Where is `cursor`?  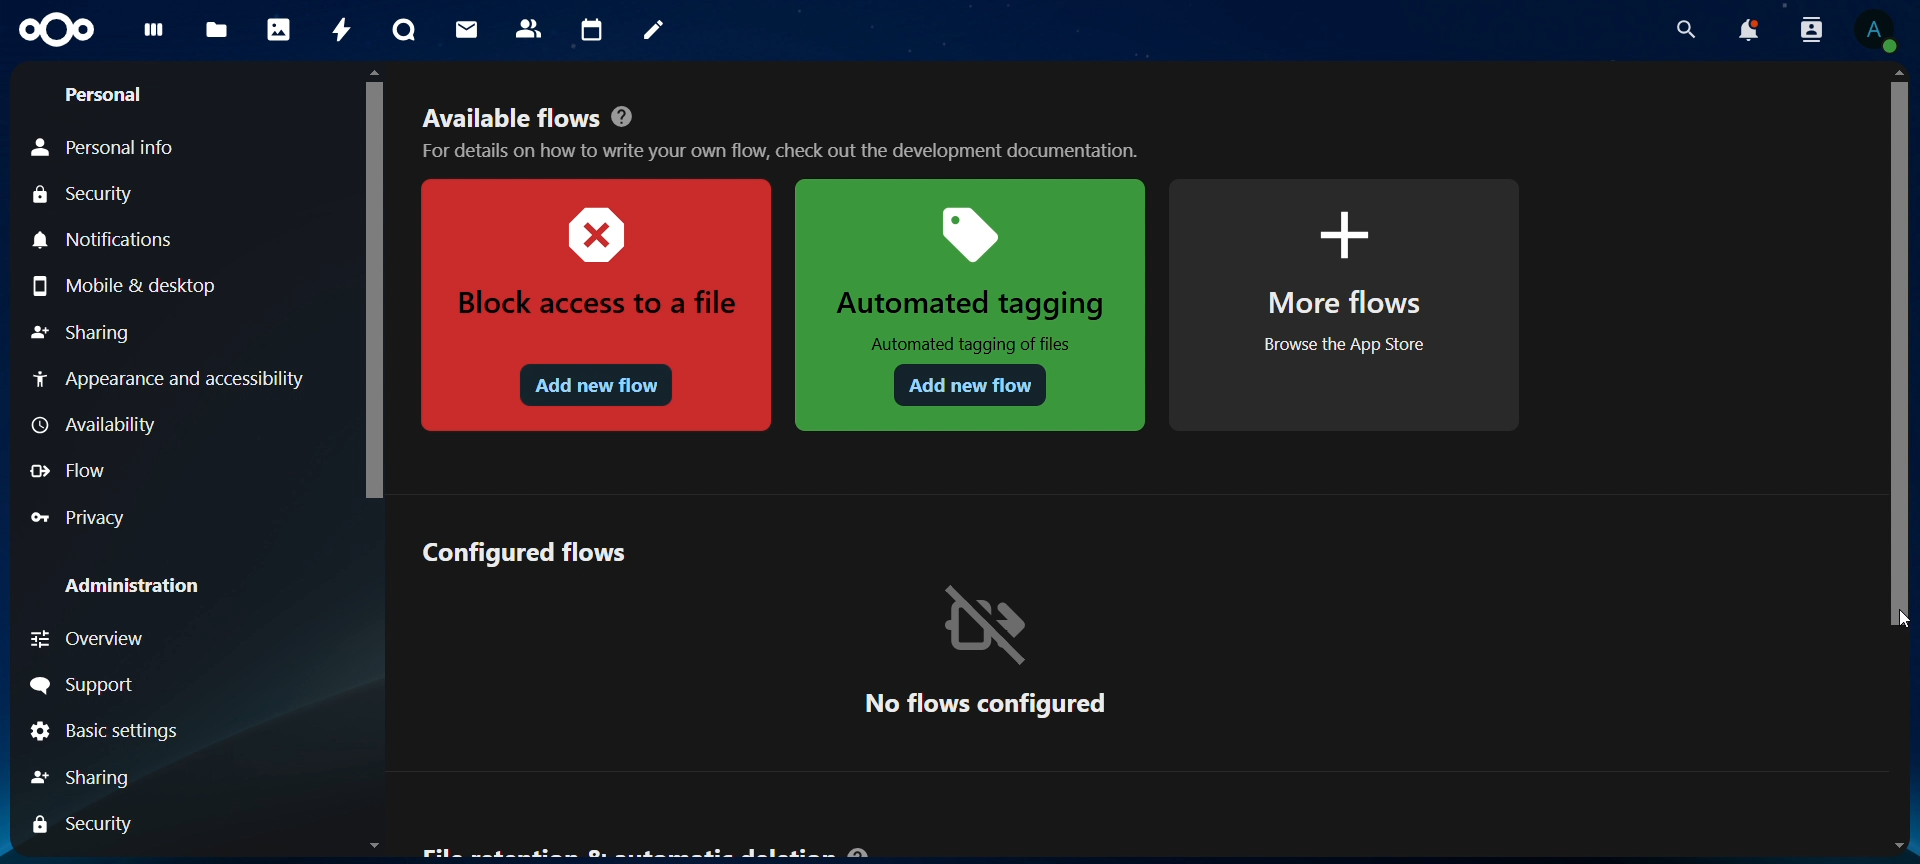
cursor is located at coordinates (1901, 617).